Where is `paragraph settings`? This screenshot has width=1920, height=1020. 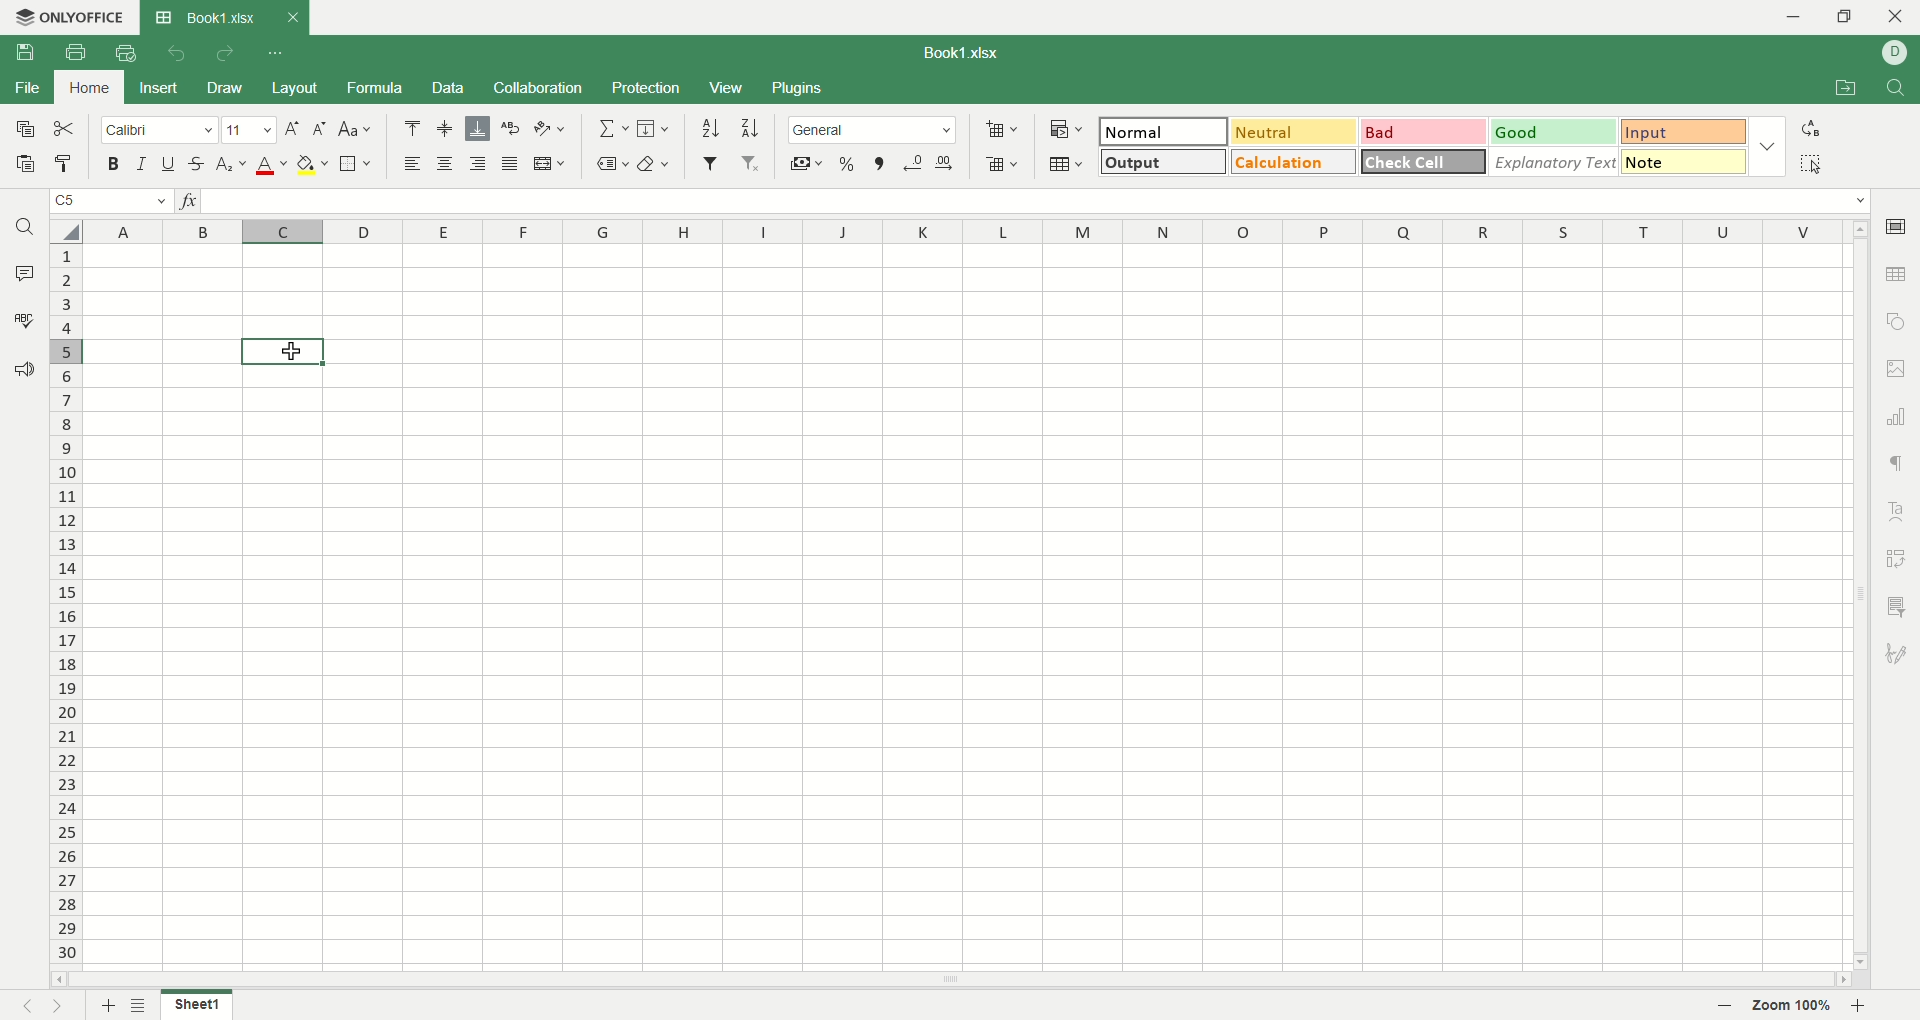
paragraph settings is located at coordinates (1895, 462).